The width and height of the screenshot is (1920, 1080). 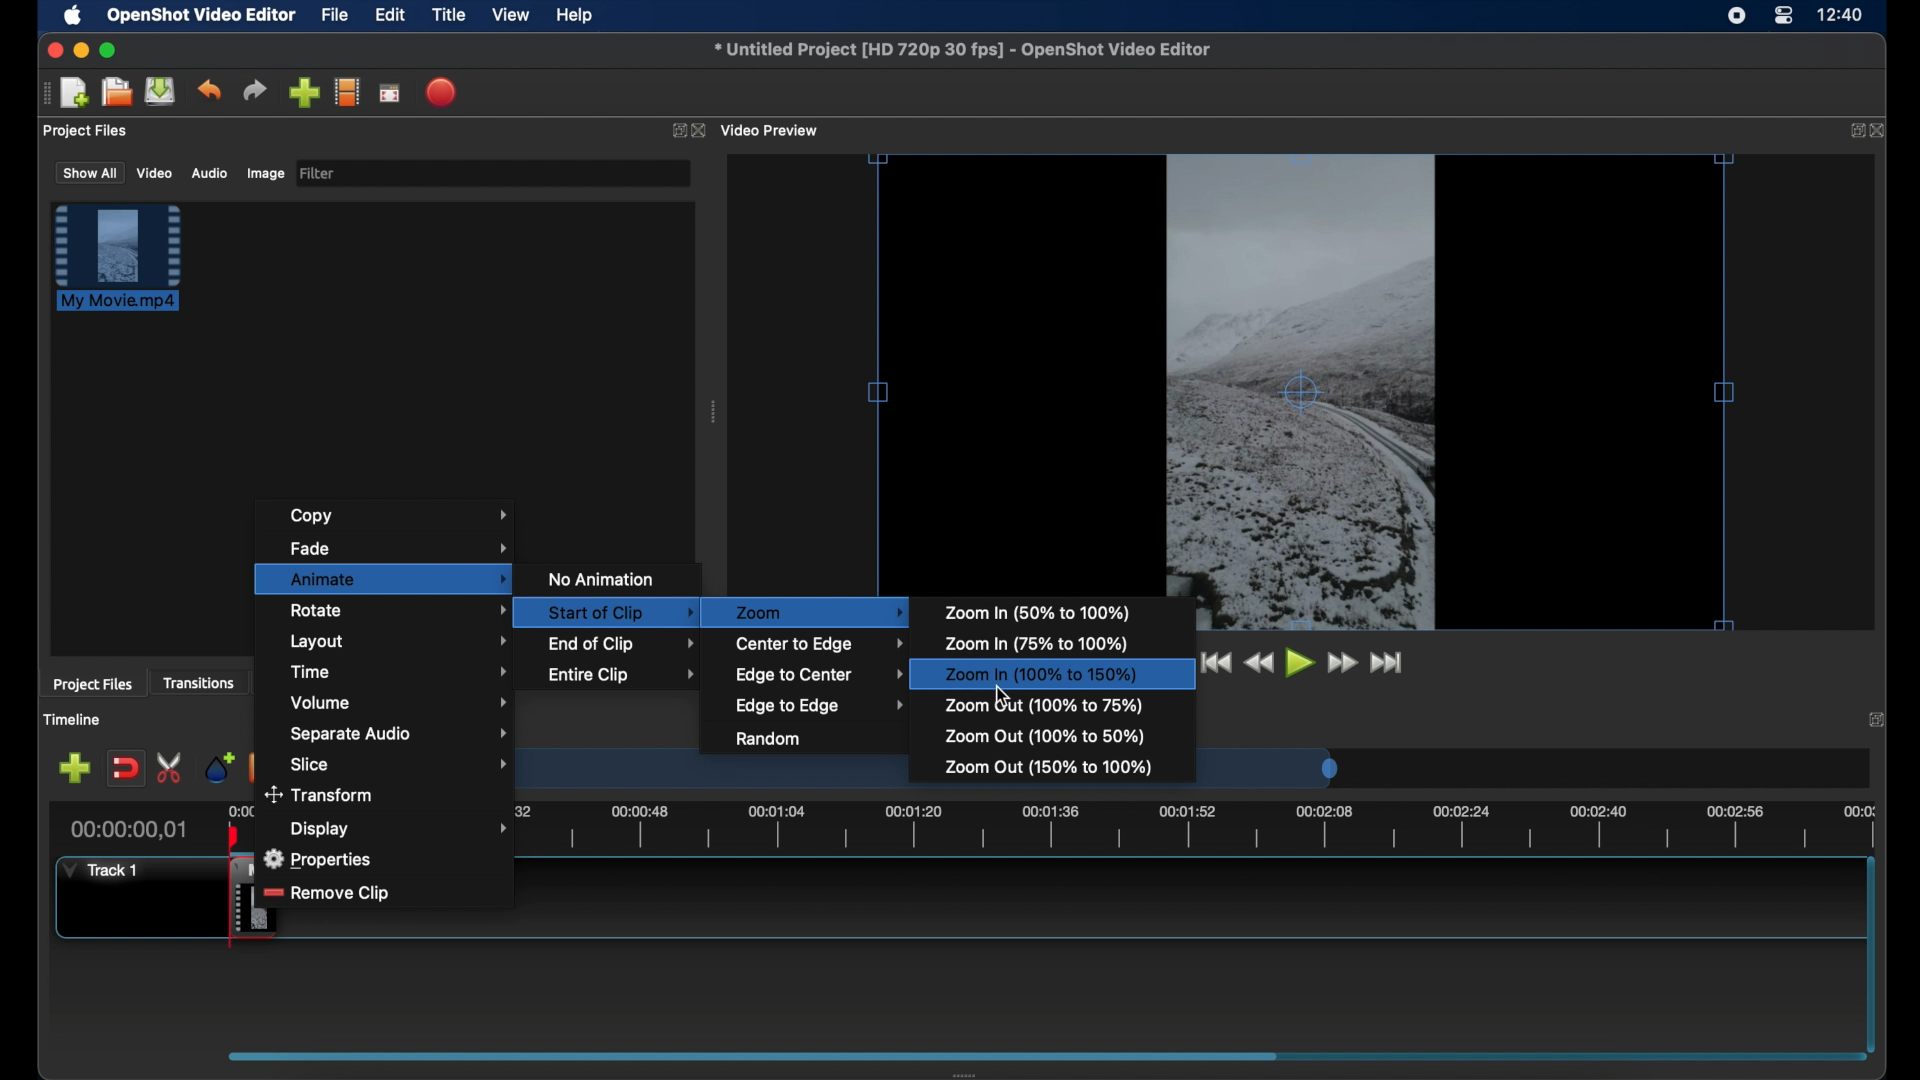 What do you see at coordinates (699, 131) in the screenshot?
I see `close` at bounding box center [699, 131].